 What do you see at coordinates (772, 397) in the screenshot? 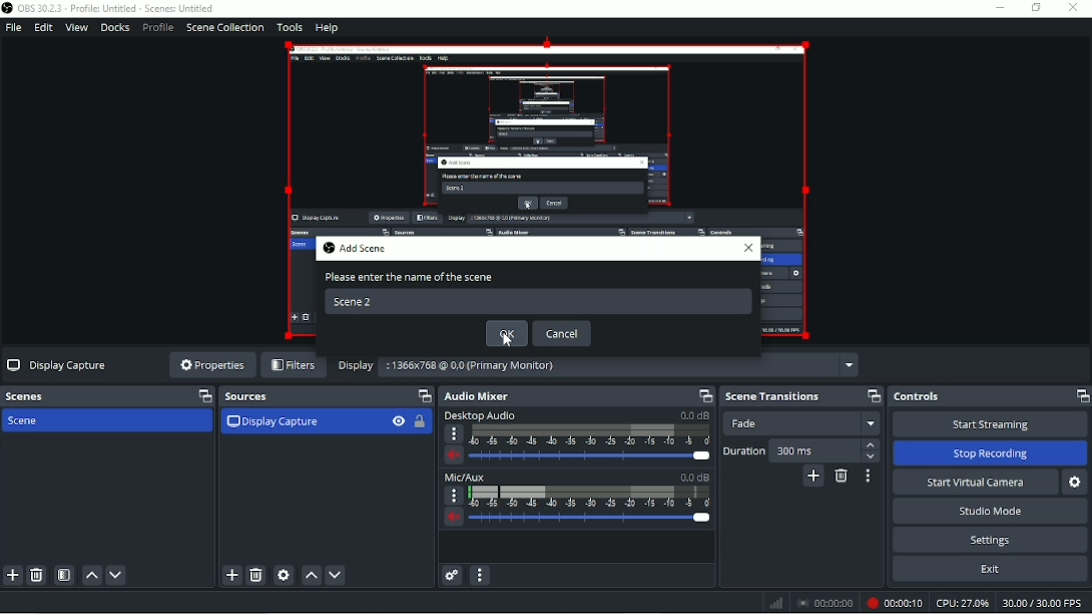
I see `Scene transition` at bounding box center [772, 397].